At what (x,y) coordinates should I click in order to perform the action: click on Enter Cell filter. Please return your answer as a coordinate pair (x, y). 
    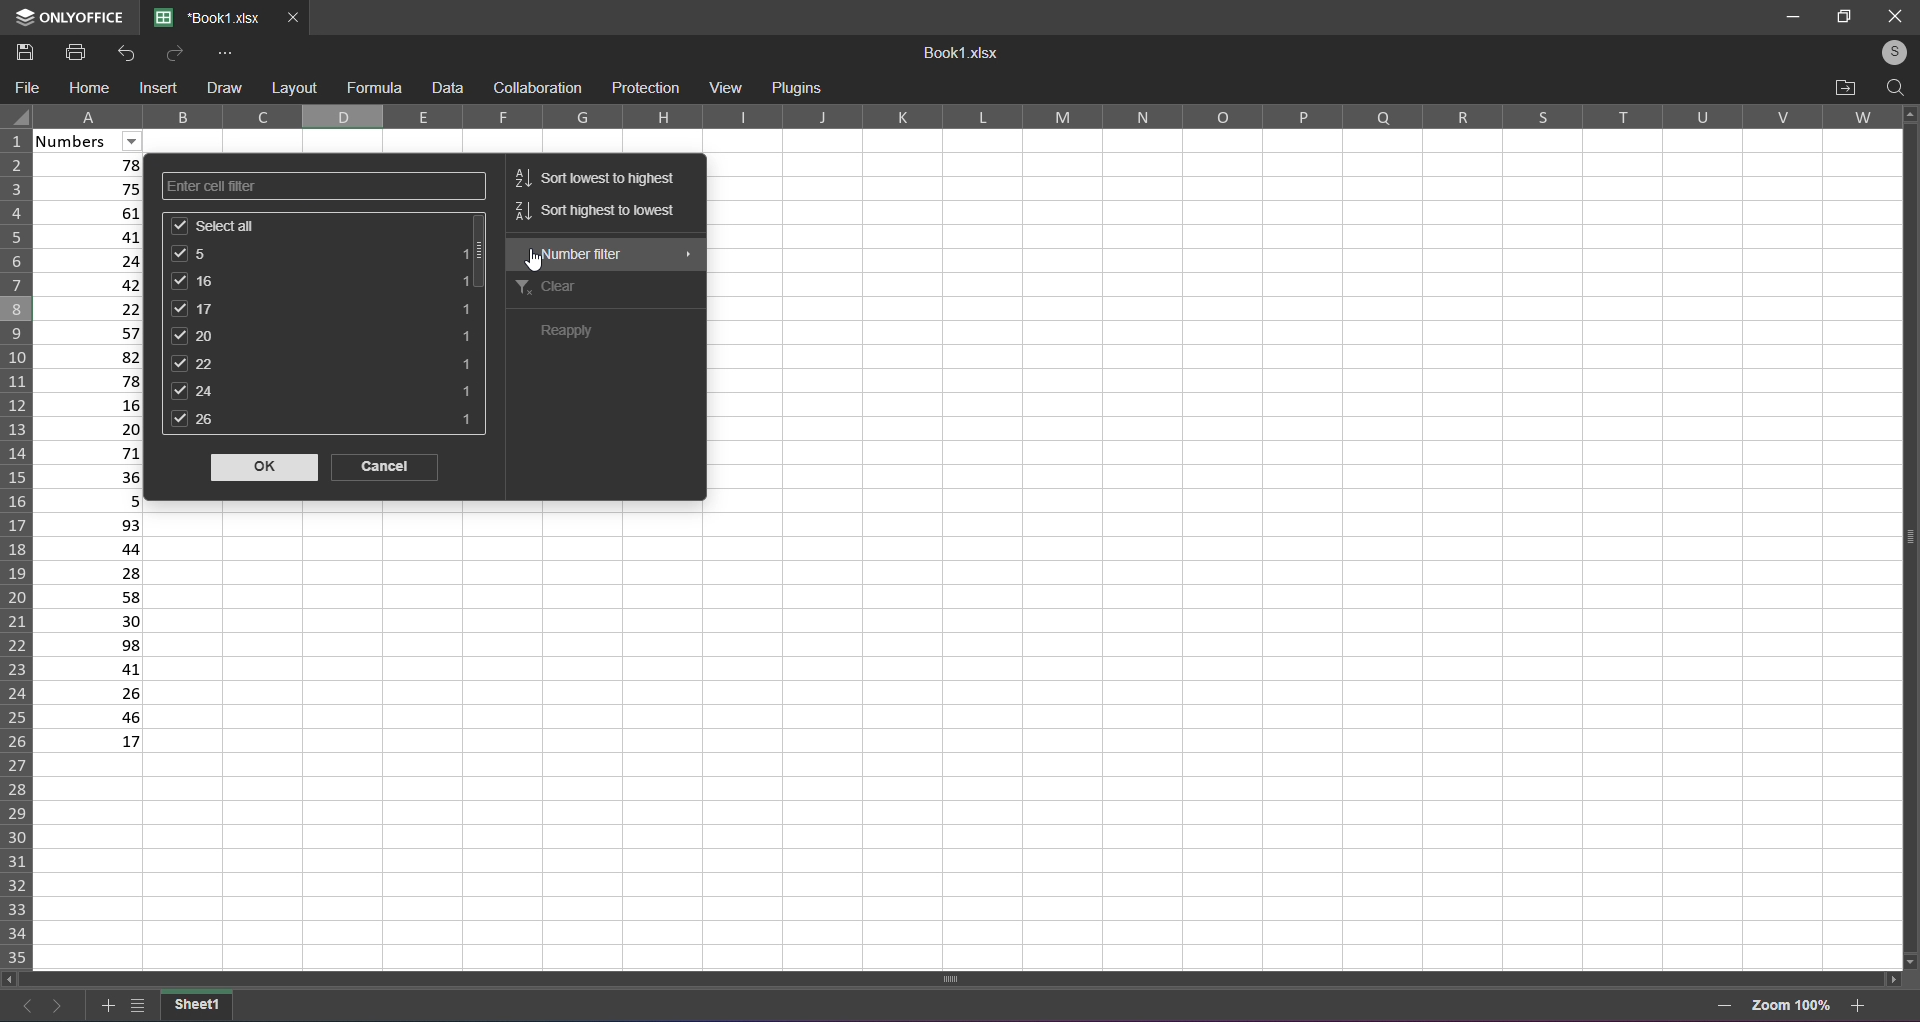
    Looking at the image, I should click on (320, 185).